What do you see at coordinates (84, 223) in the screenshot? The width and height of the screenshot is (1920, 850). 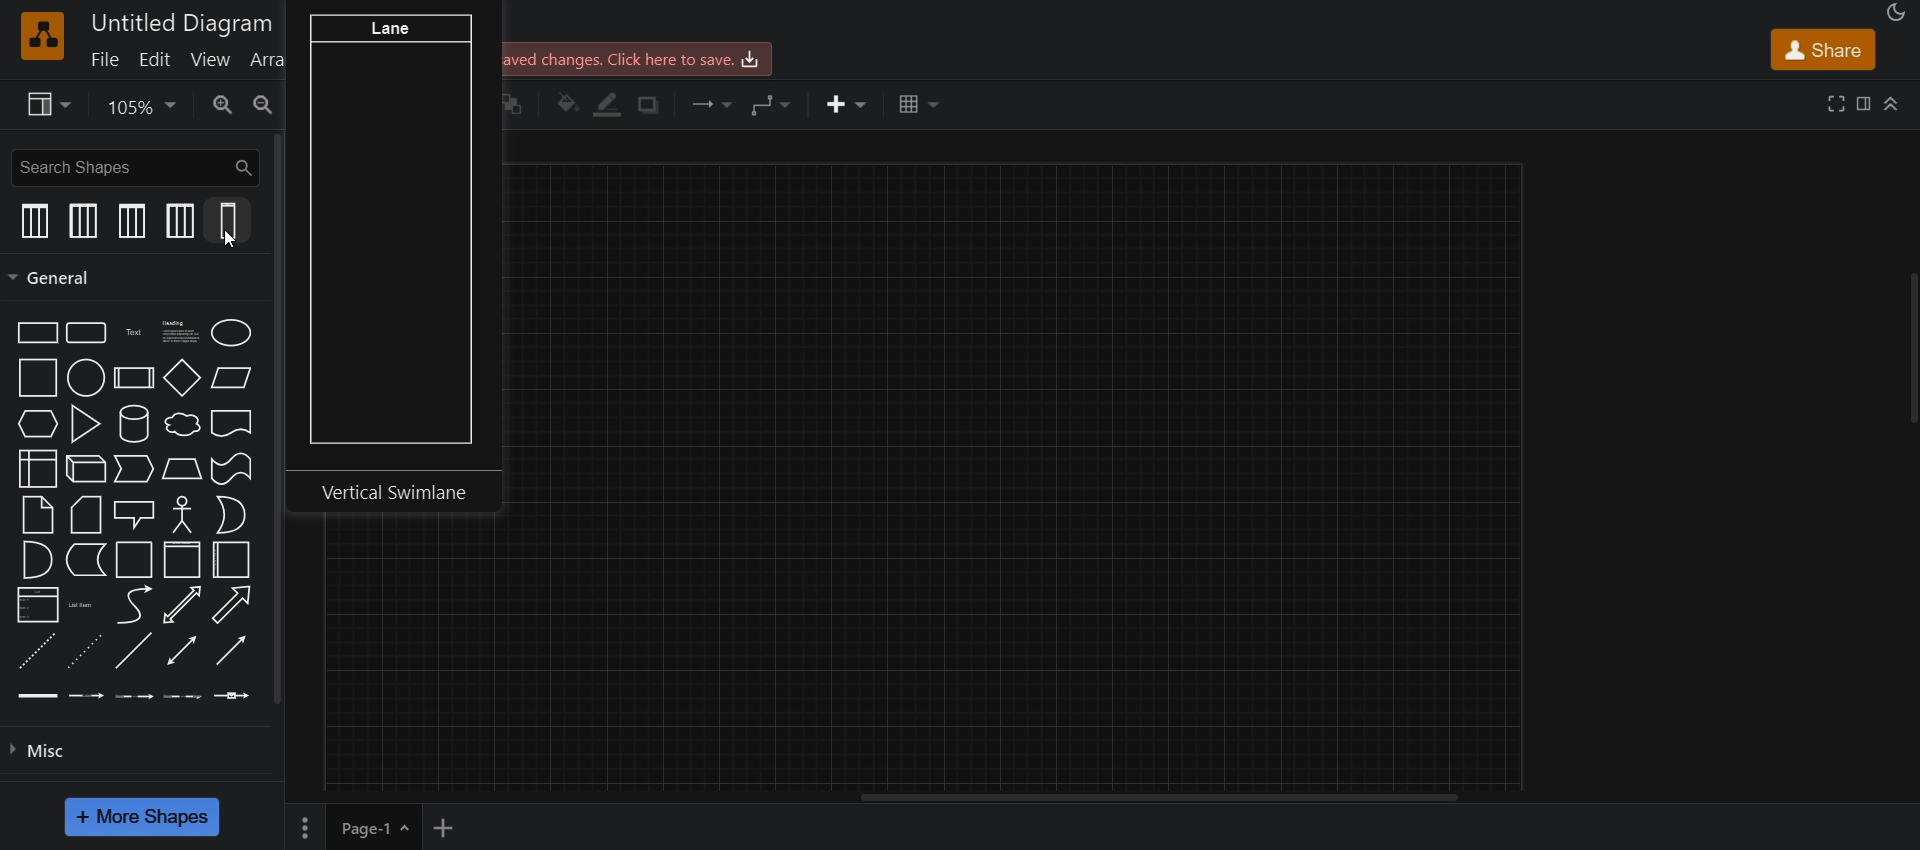 I see `vertical pool 2` at bounding box center [84, 223].